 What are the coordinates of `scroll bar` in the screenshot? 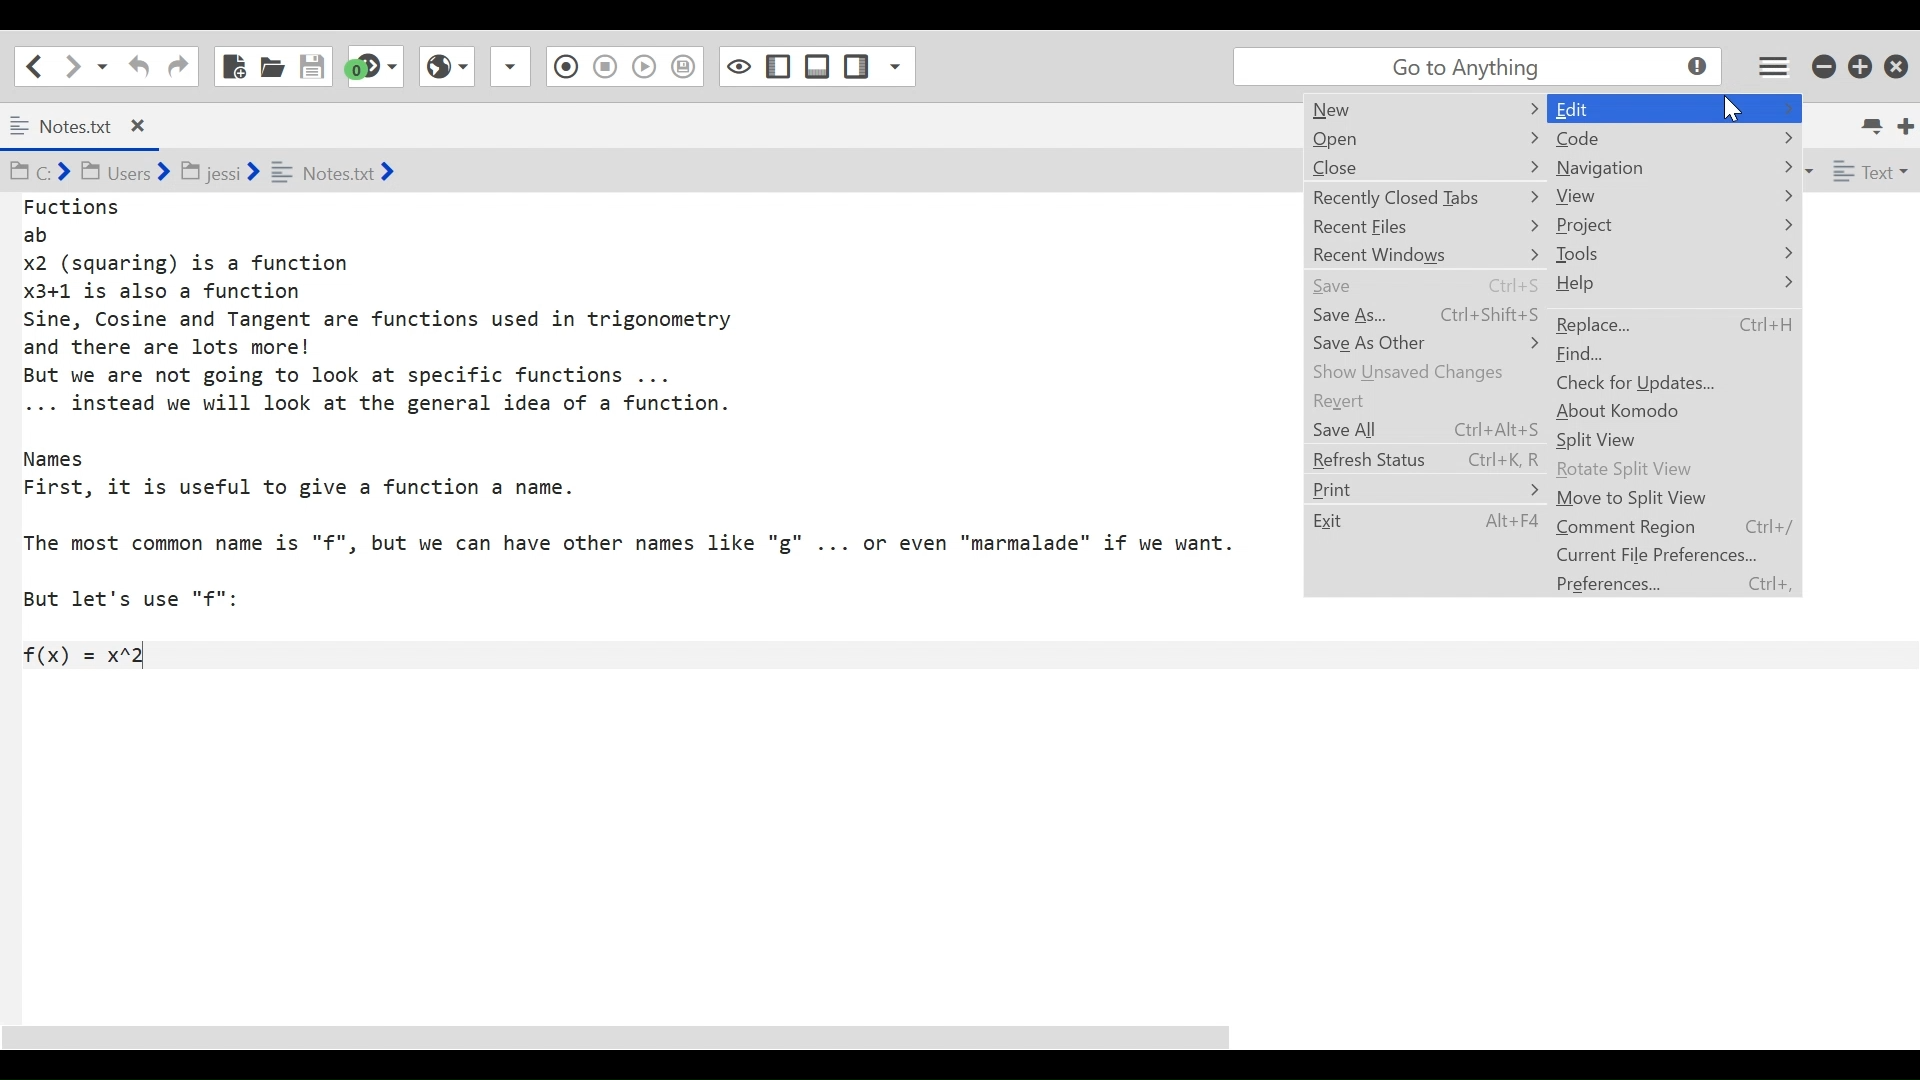 It's located at (641, 1037).